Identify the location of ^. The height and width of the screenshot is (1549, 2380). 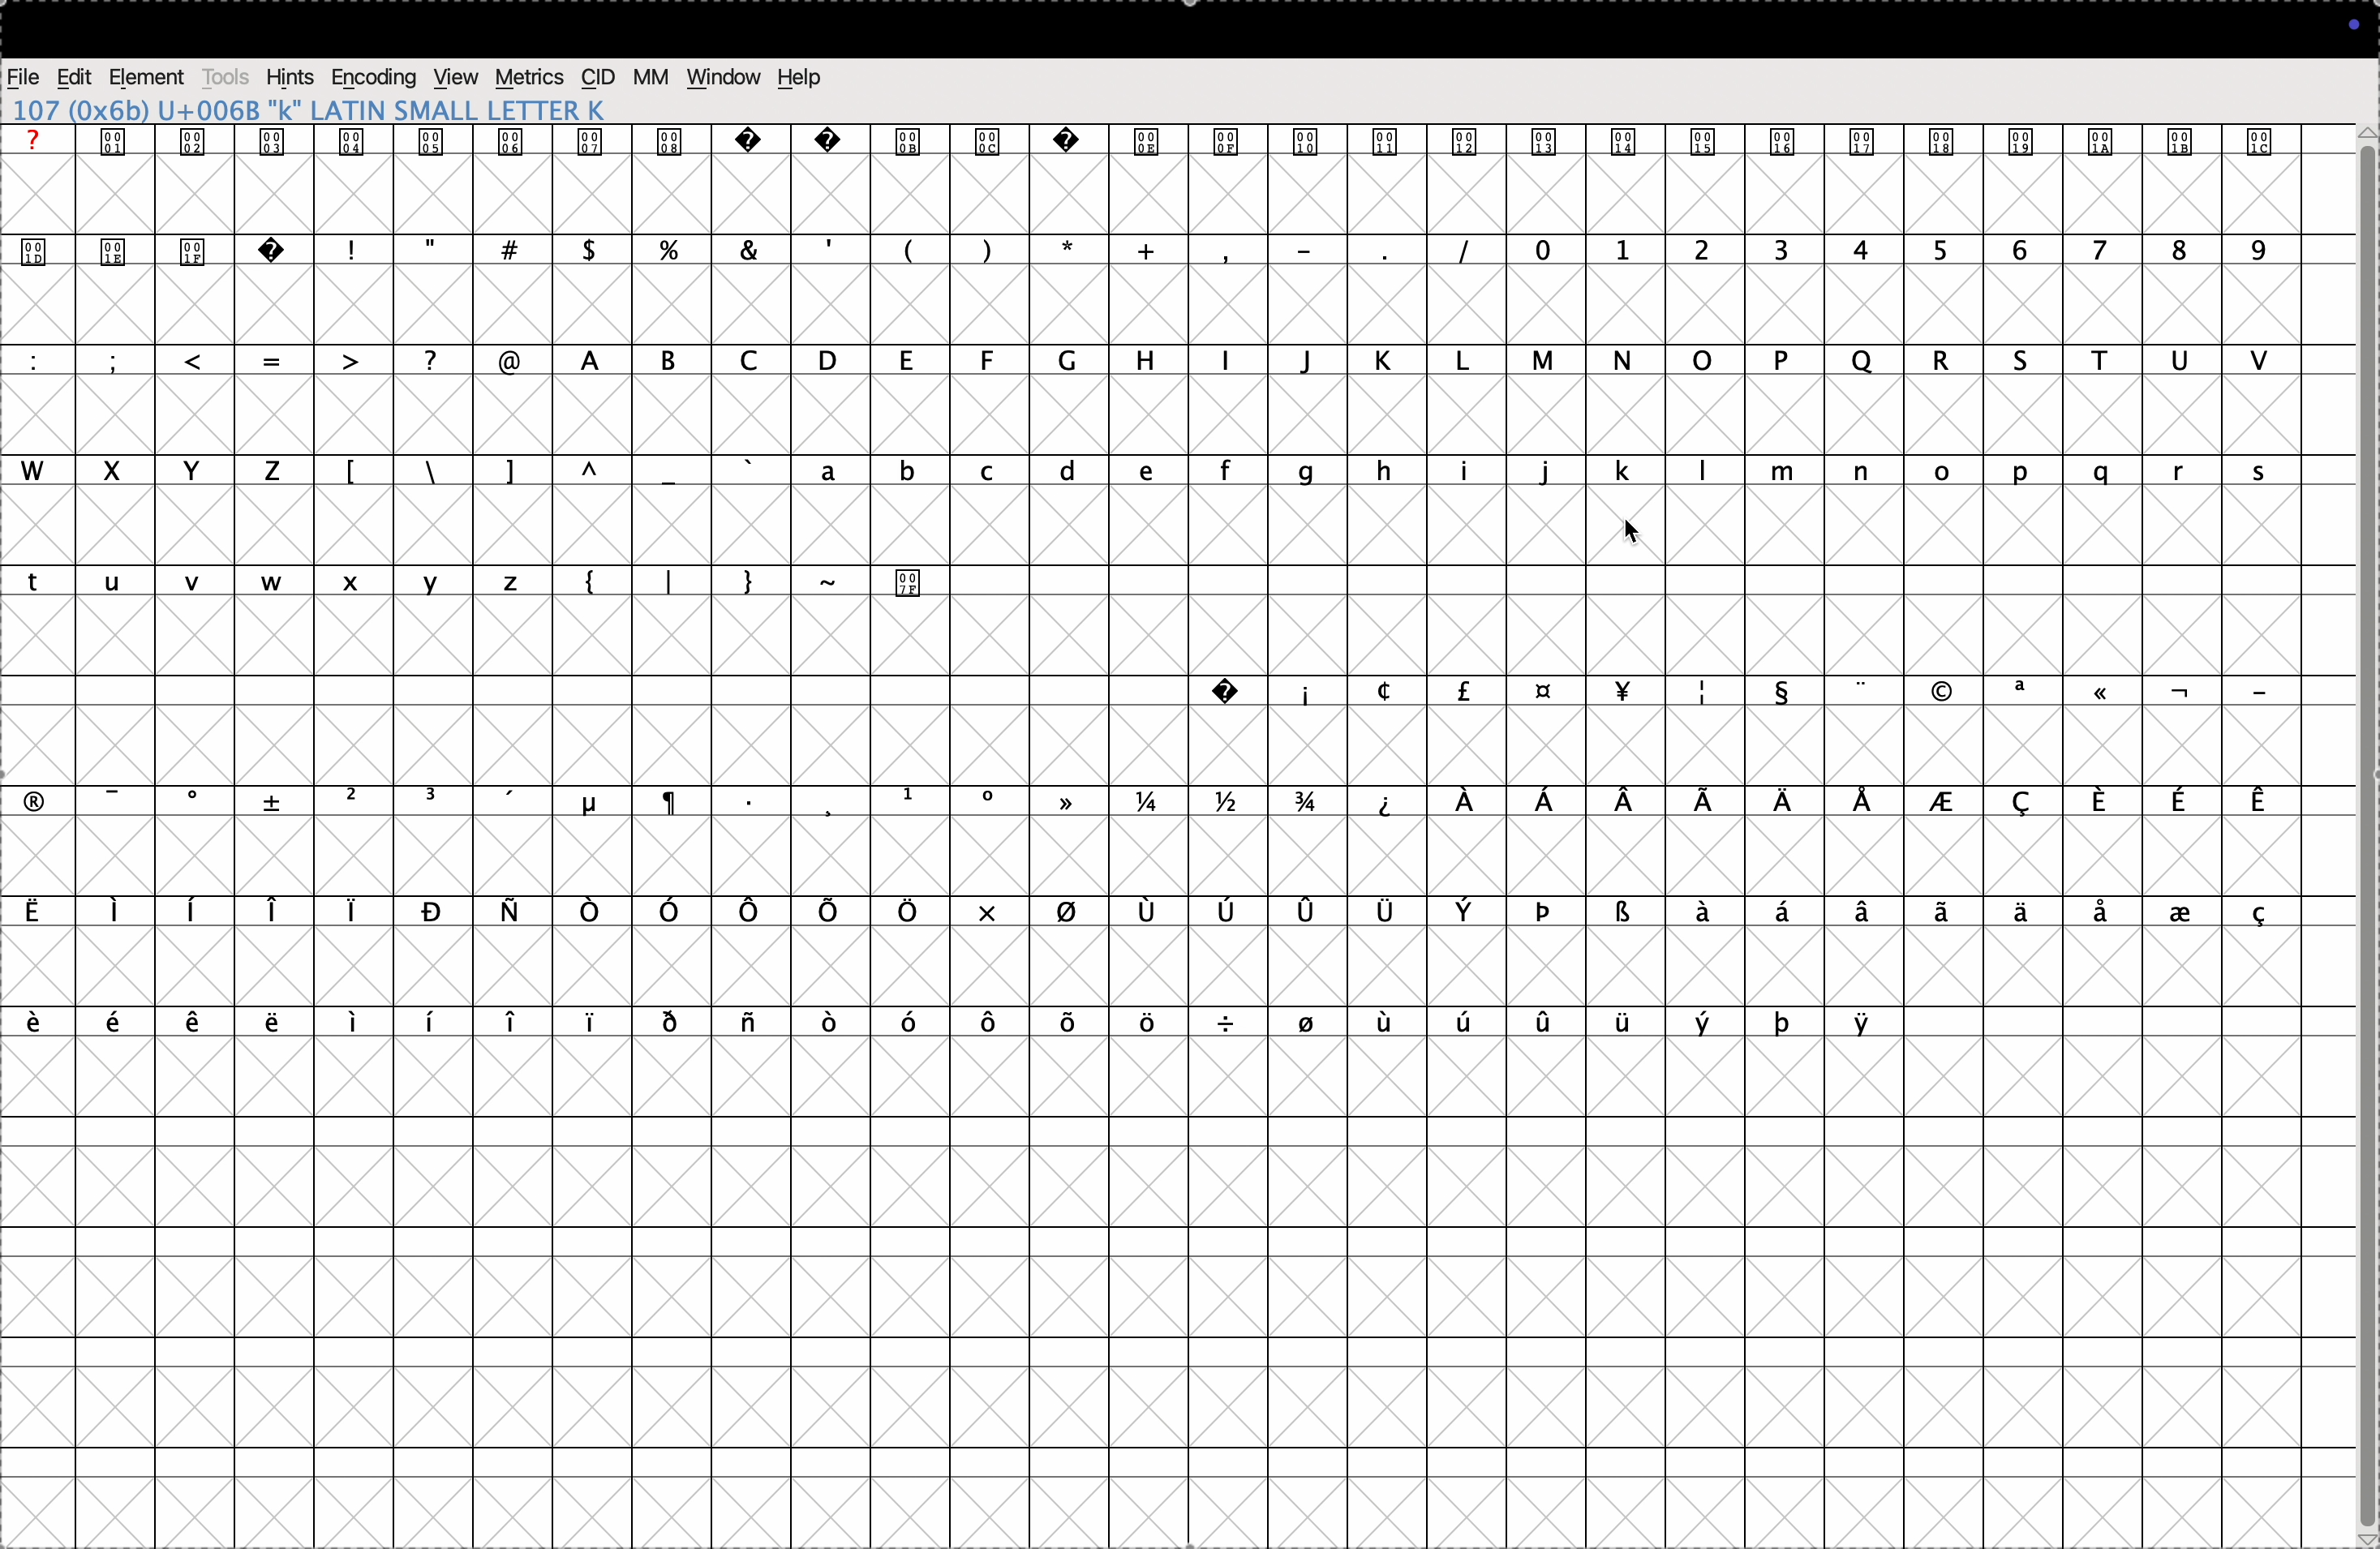
(598, 470).